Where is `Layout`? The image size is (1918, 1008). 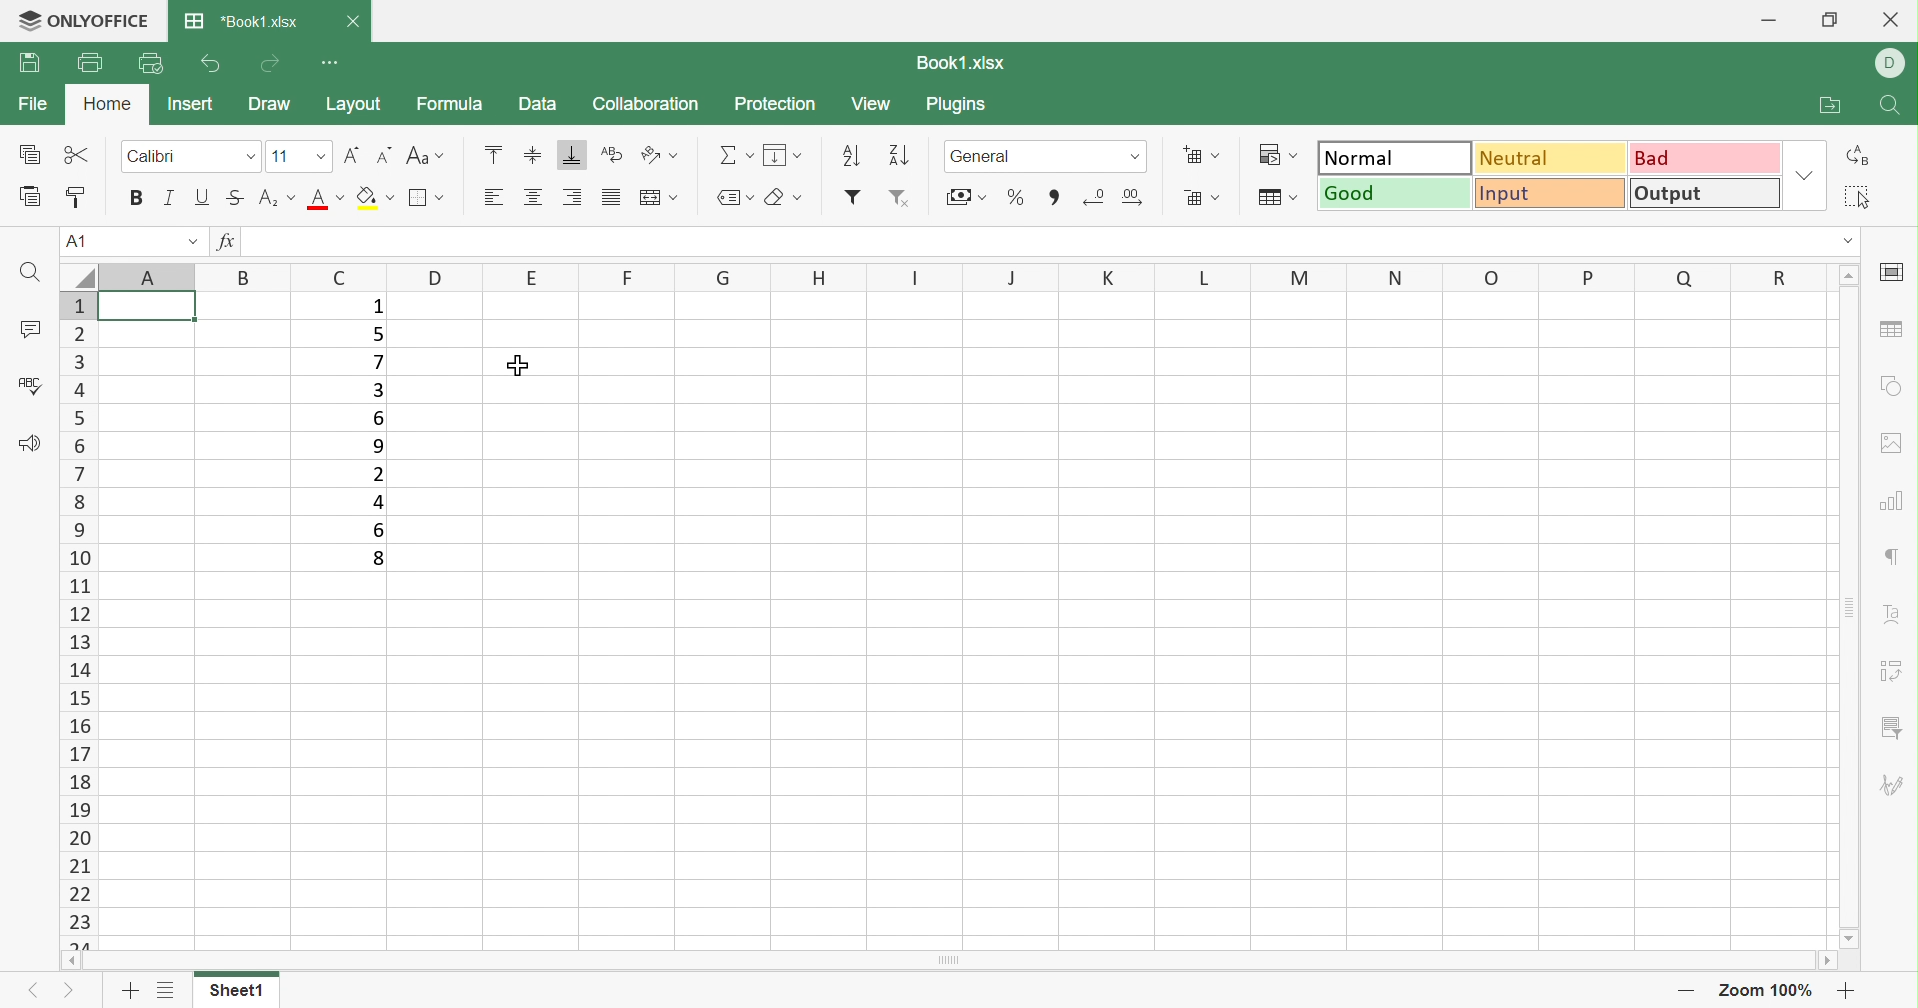
Layout is located at coordinates (354, 107).